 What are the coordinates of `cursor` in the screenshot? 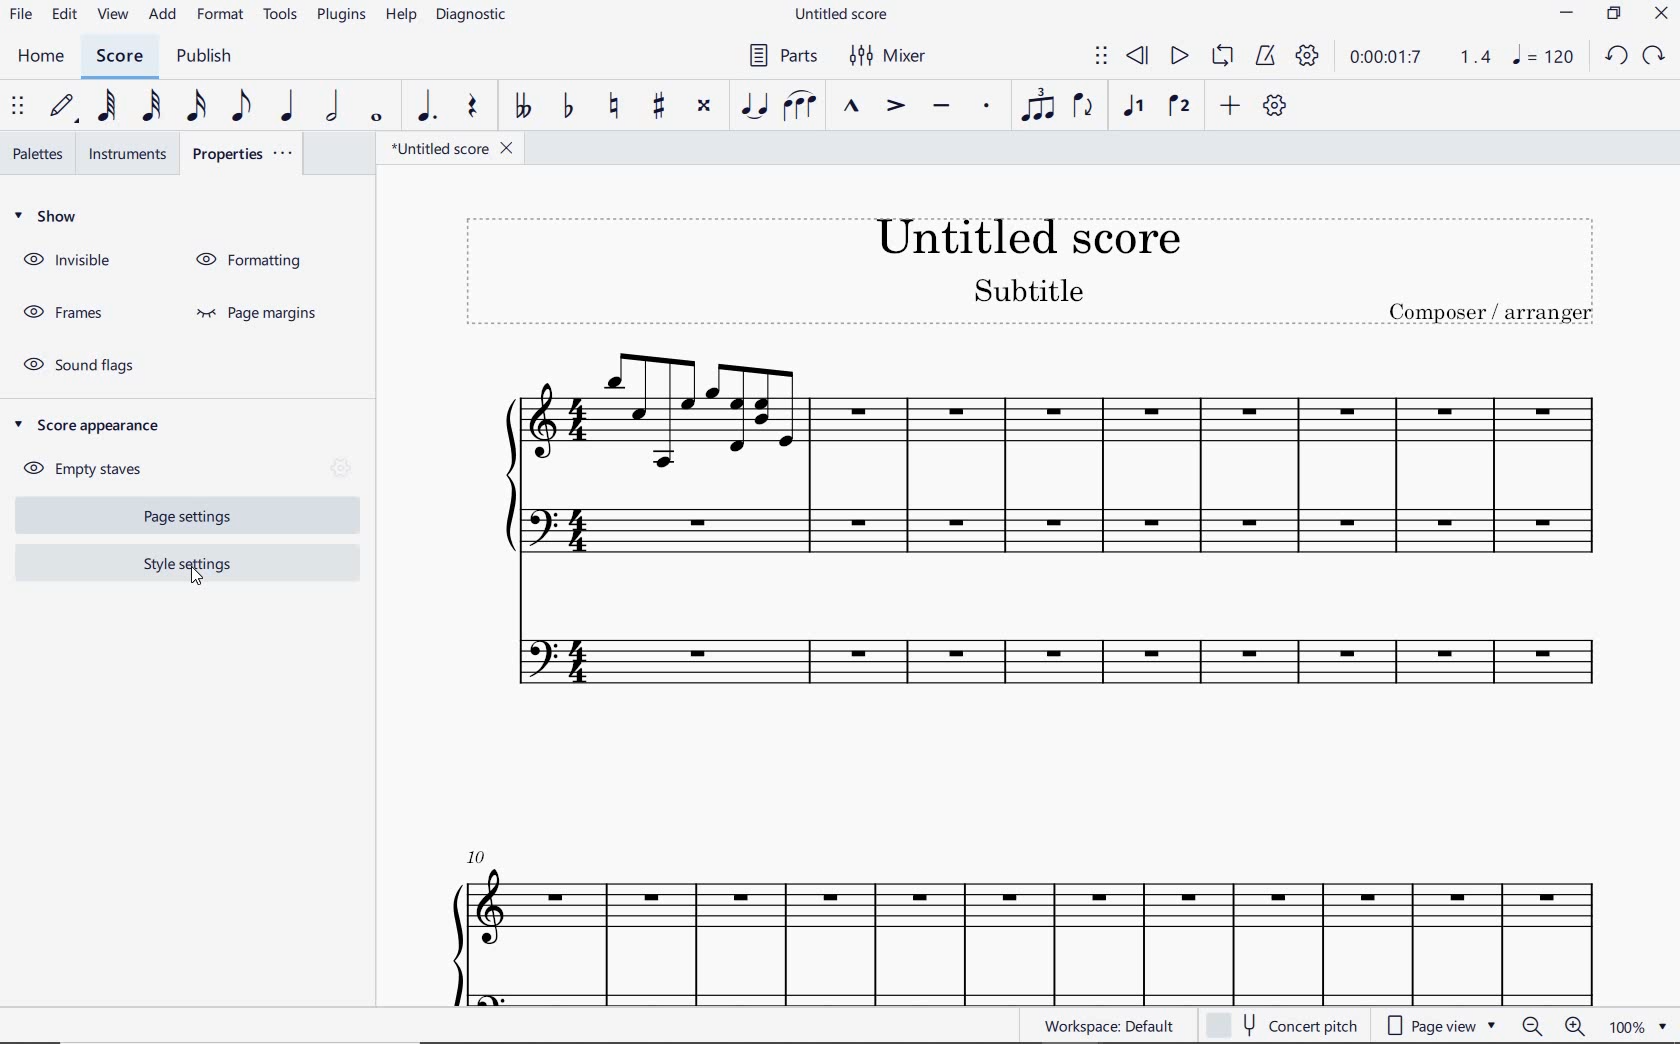 It's located at (191, 579).